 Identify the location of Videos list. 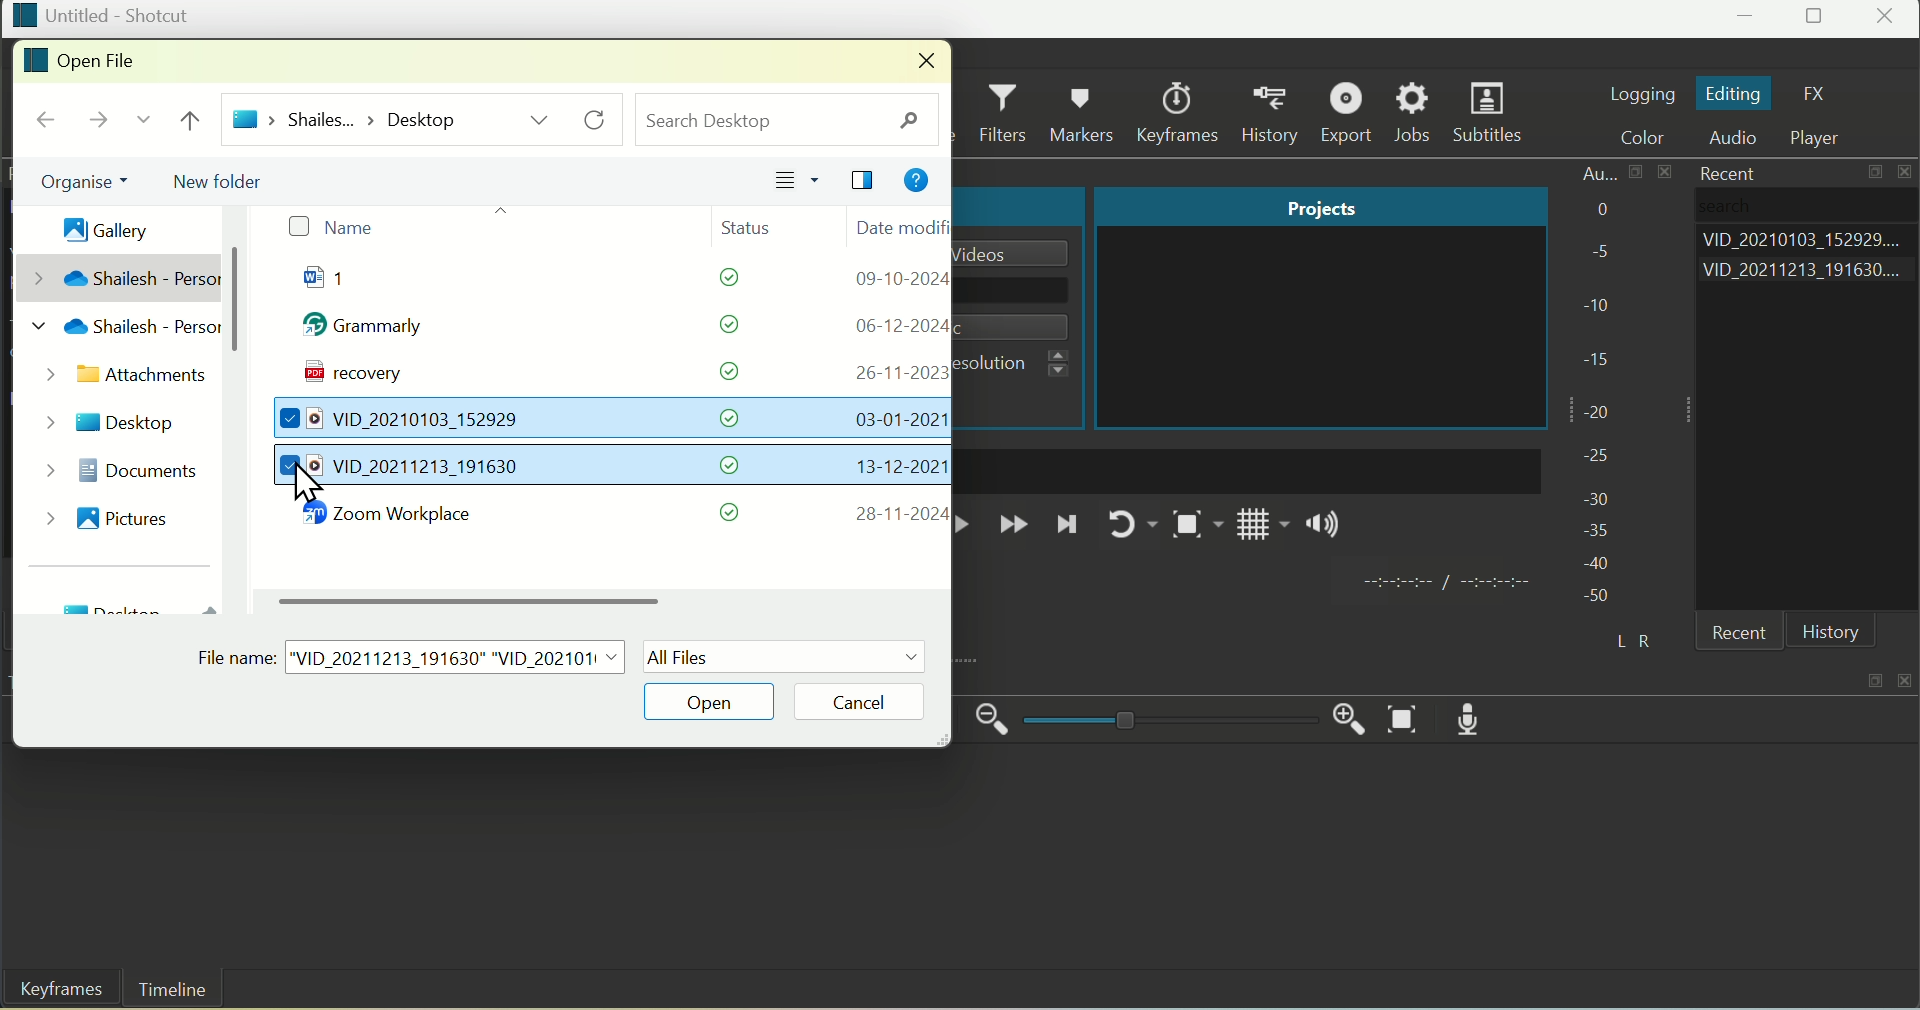
(1808, 273).